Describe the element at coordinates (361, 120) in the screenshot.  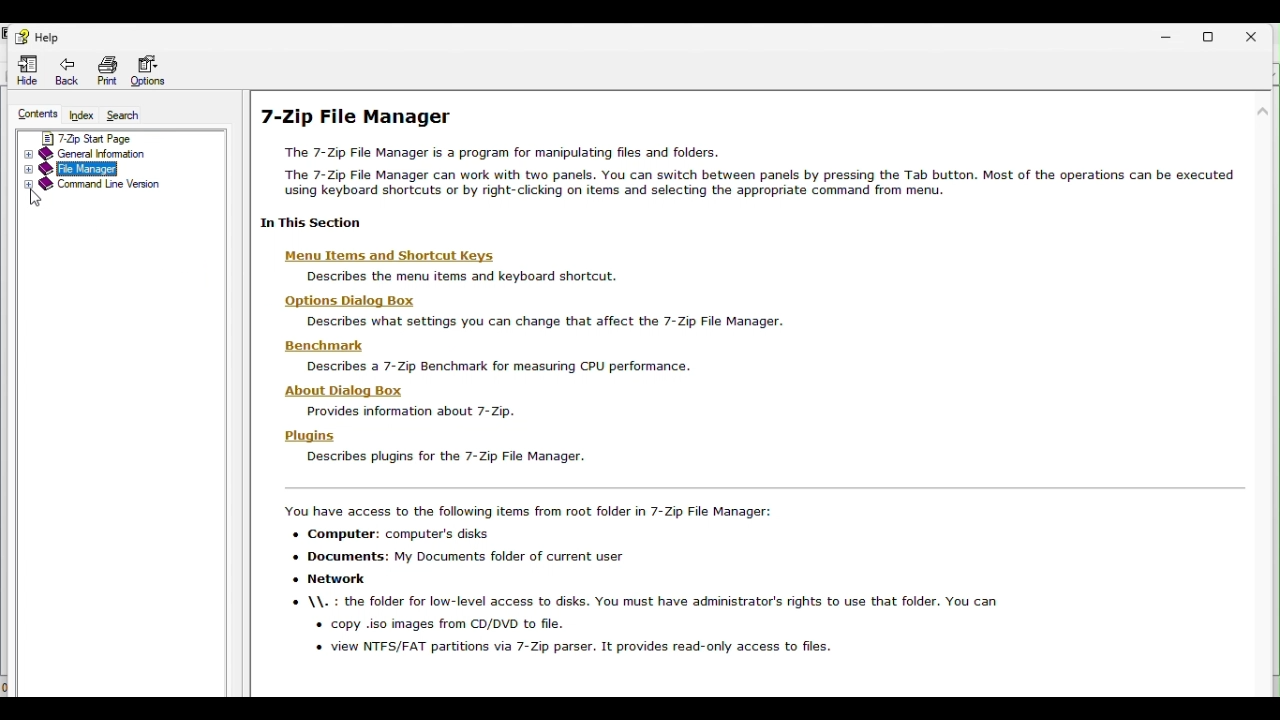
I see `File Manager` at that location.